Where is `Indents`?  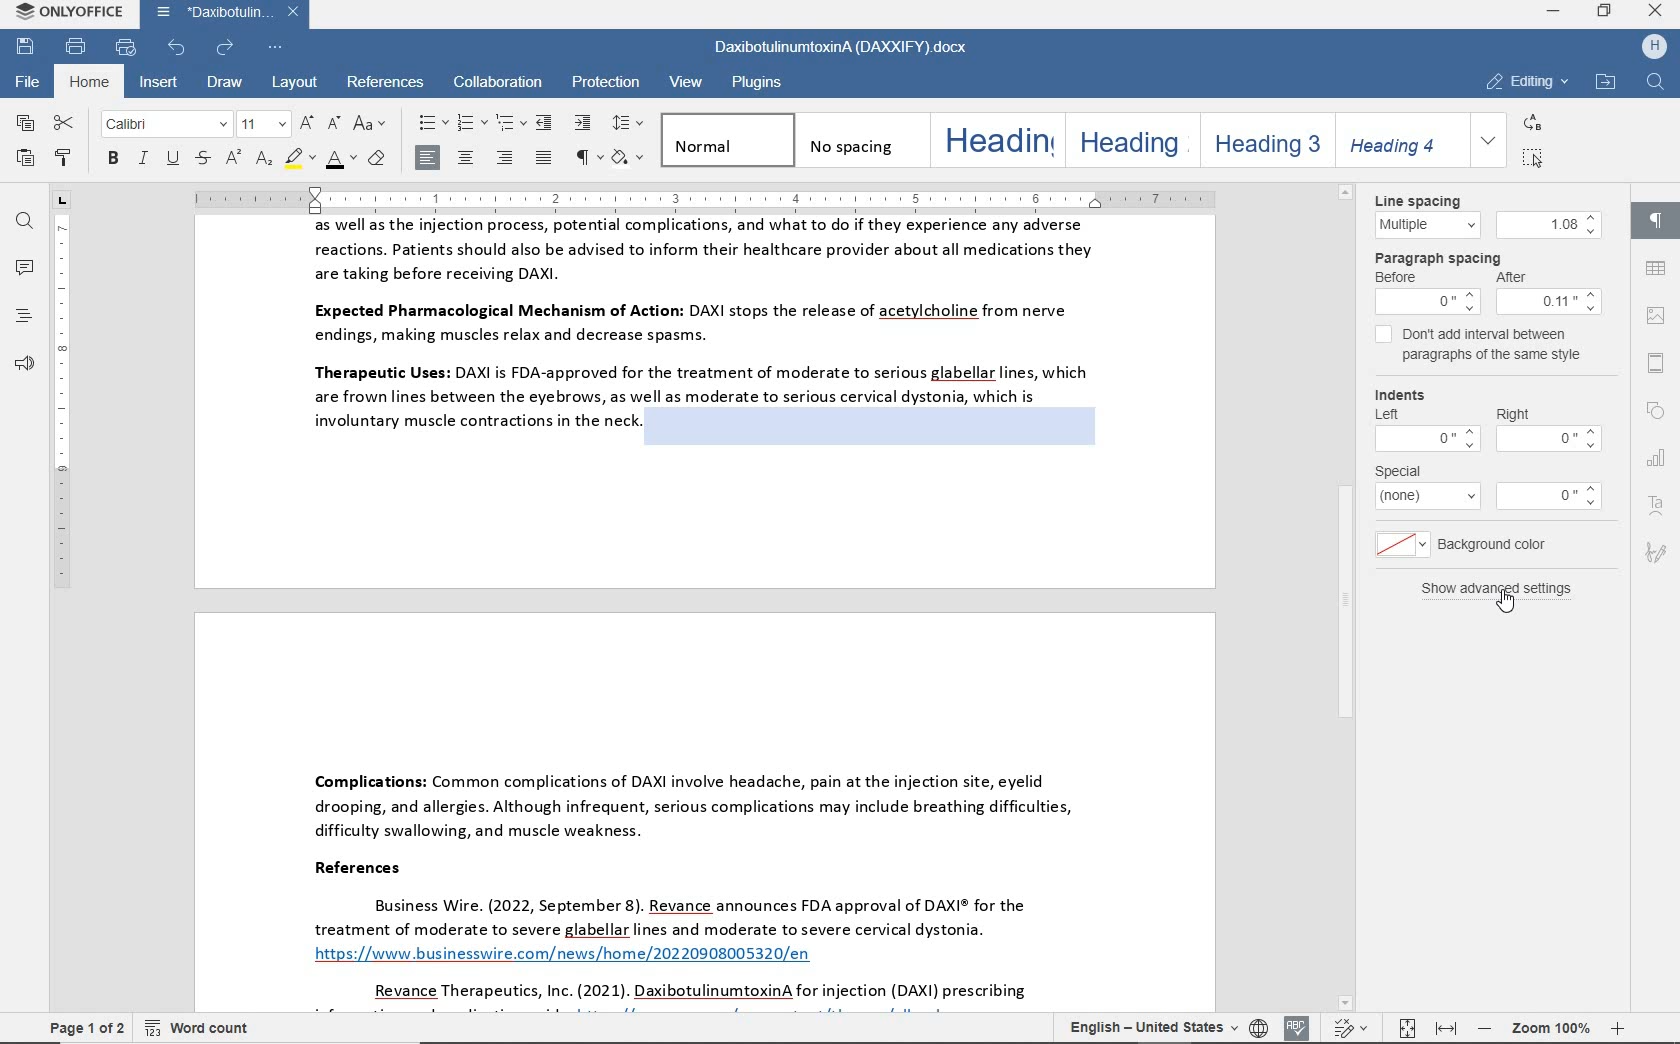 Indents is located at coordinates (1486, 418).